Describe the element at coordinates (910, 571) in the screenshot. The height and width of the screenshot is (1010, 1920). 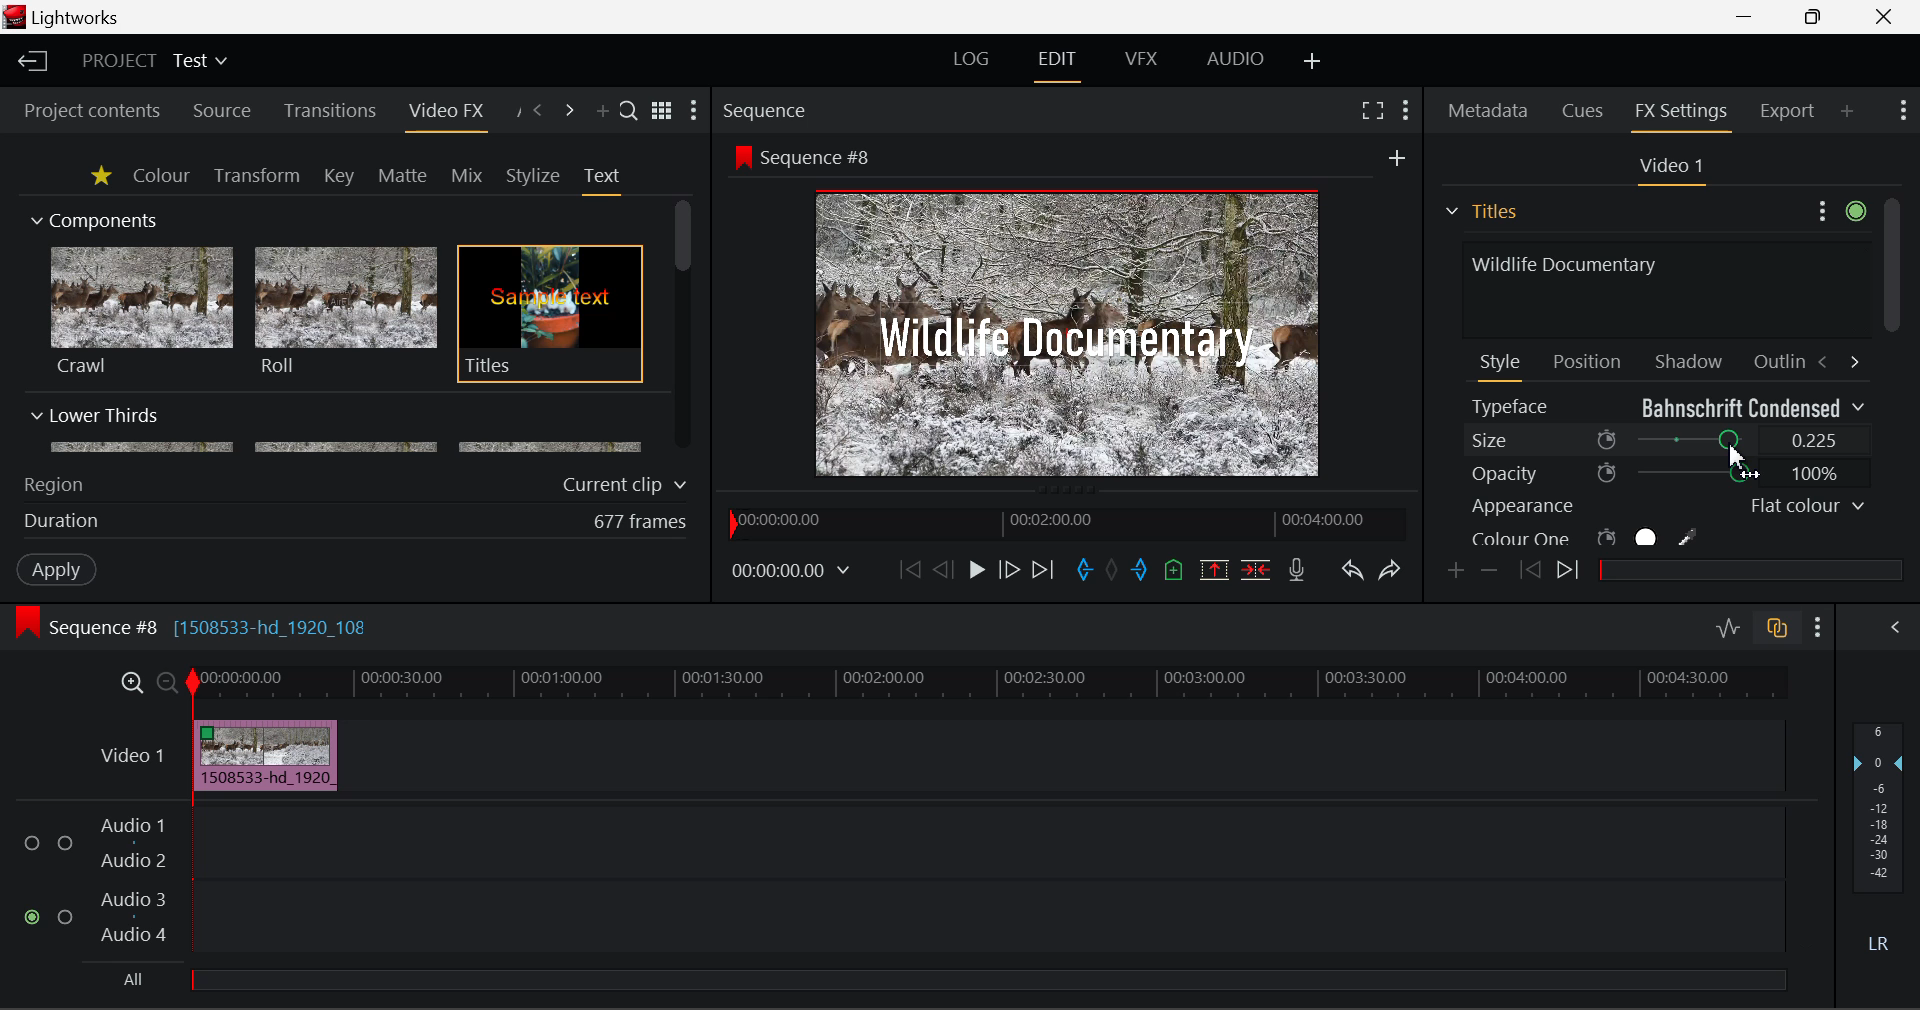
I see `To Start` at that location.